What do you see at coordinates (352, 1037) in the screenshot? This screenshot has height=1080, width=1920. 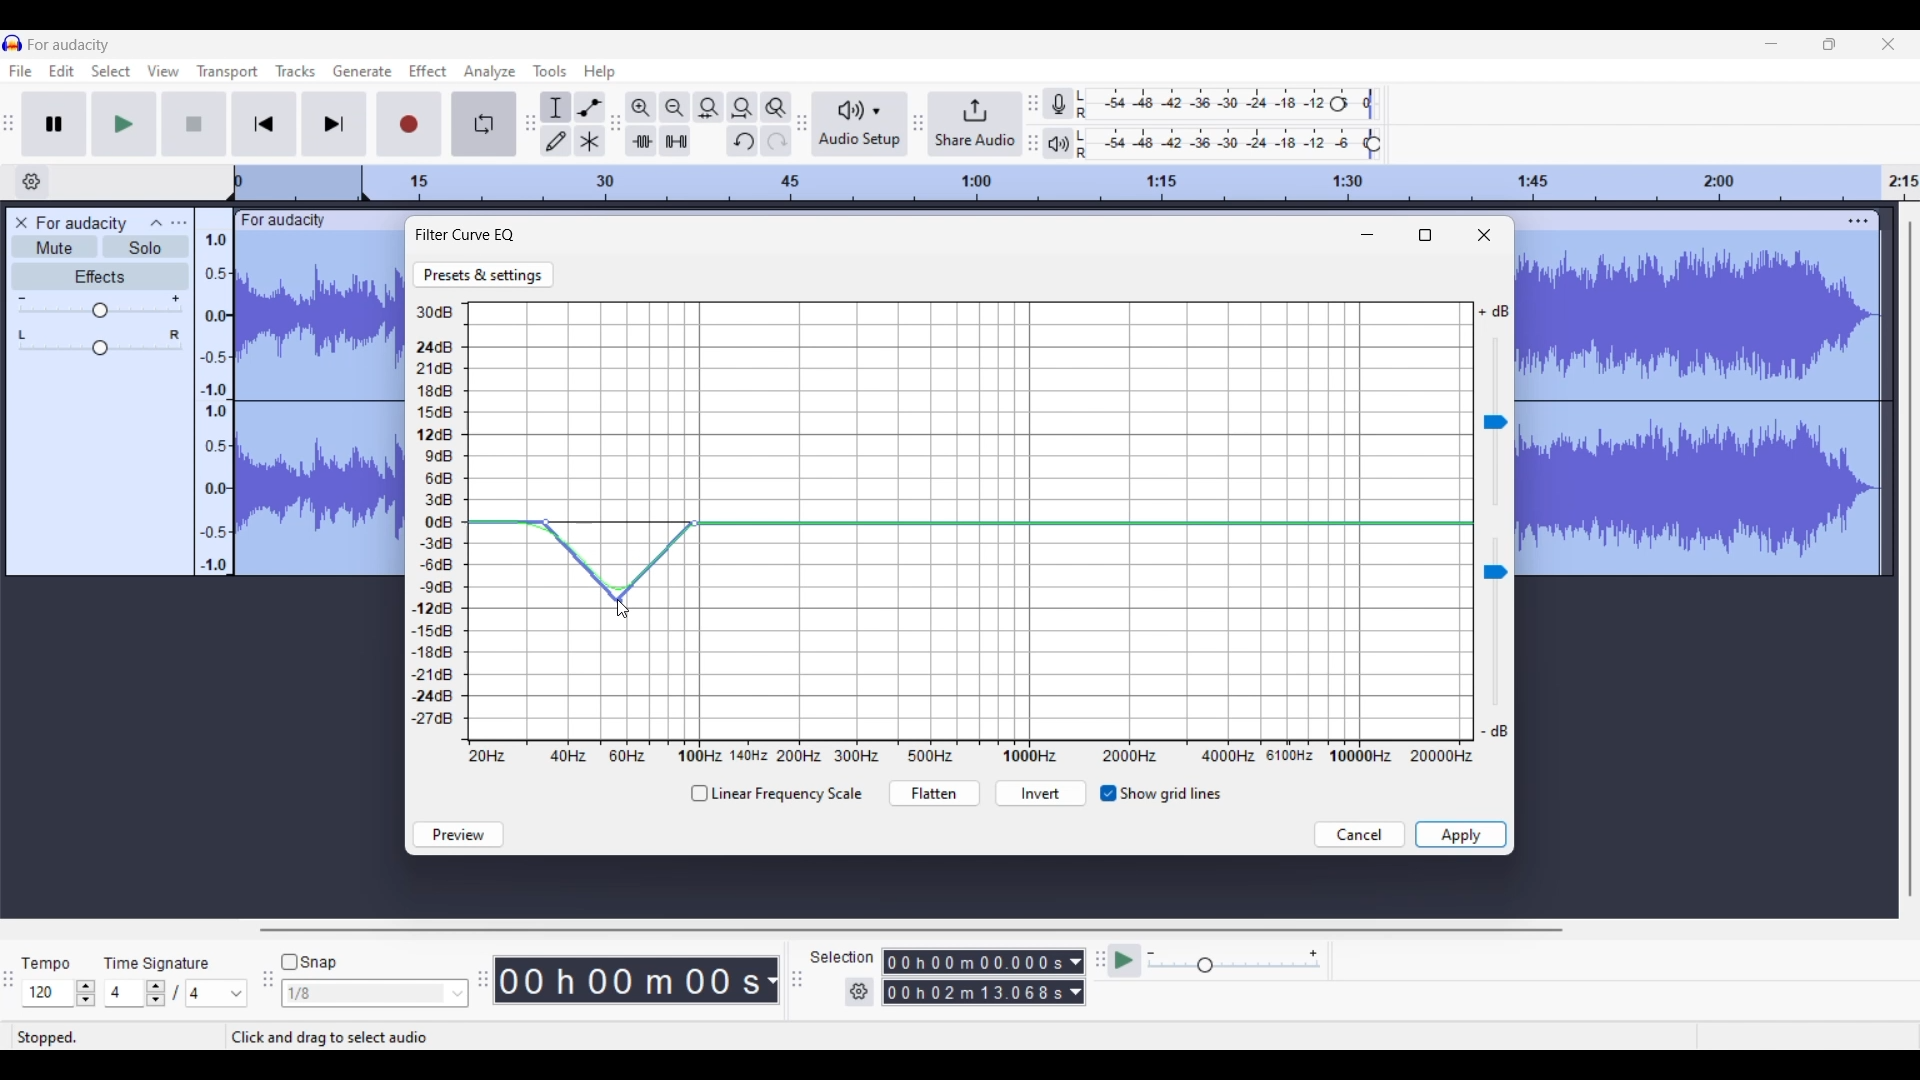 I see `Description of current selection` at bounding box center [352, 1037].